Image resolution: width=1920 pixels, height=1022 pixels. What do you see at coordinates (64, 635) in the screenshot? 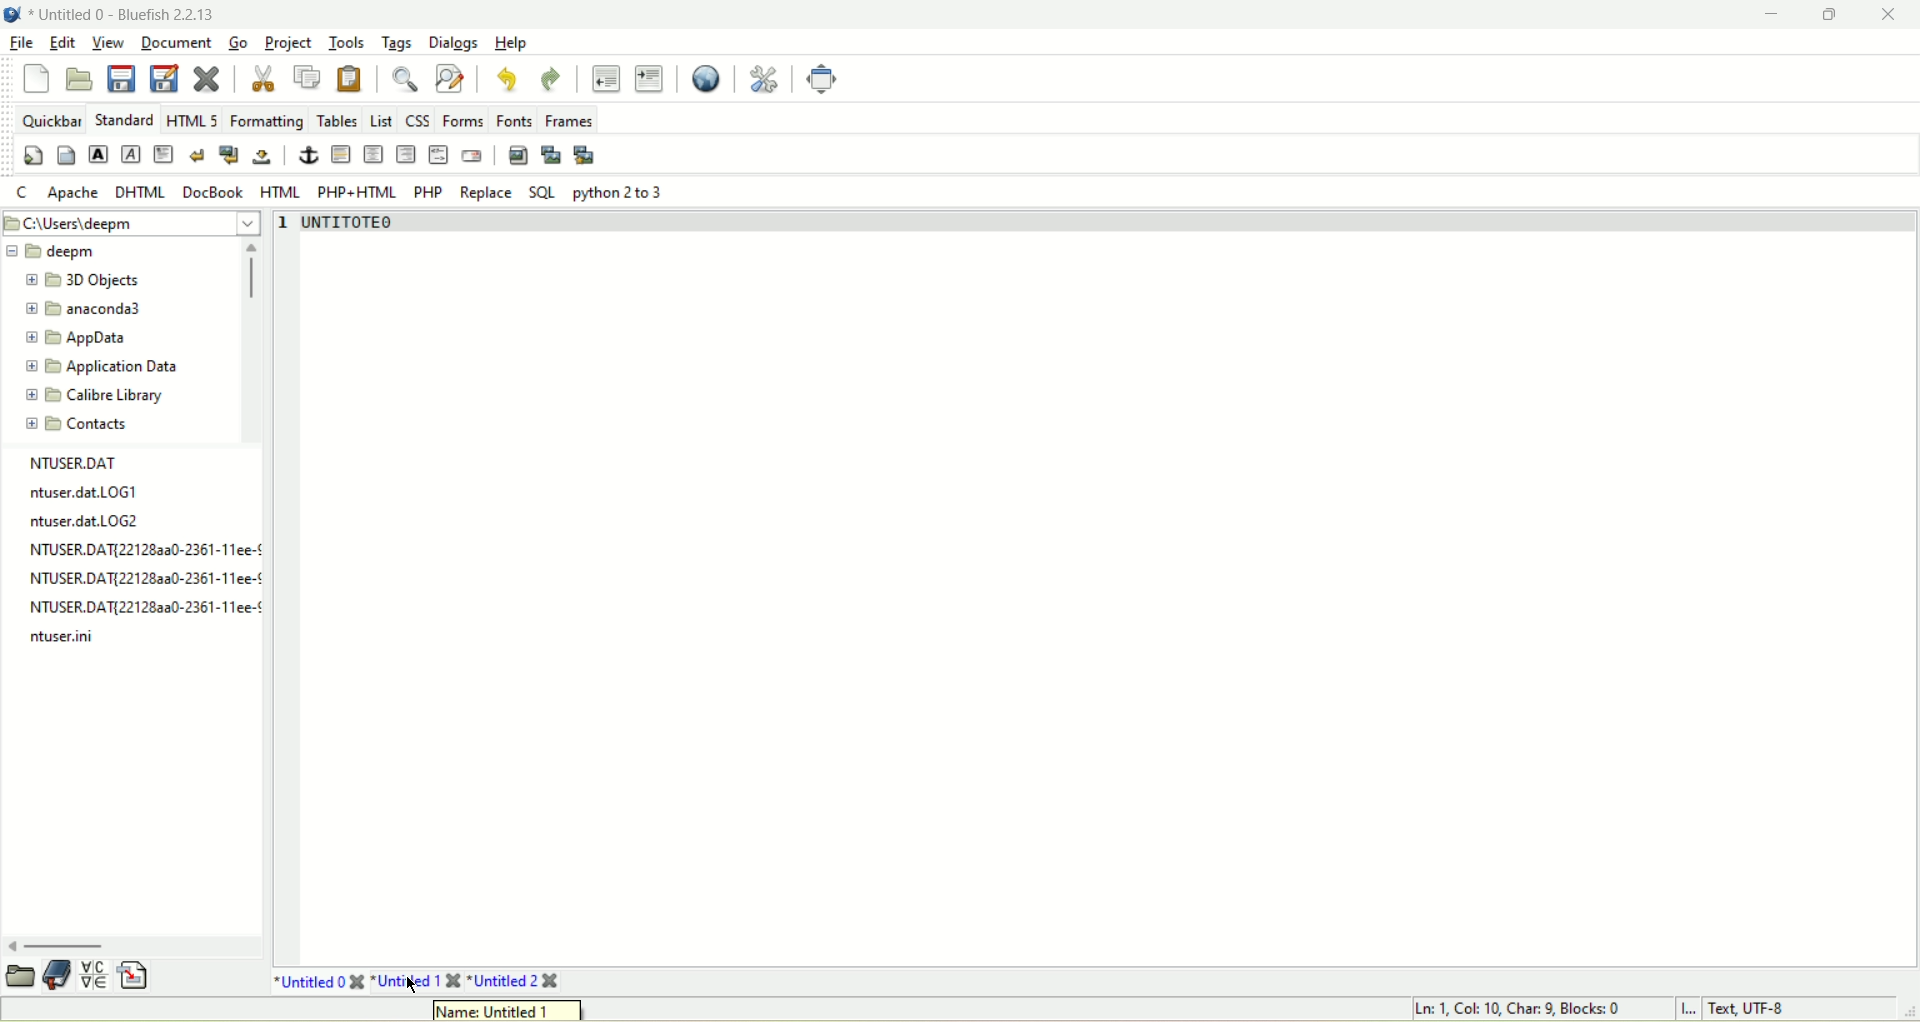
I see `log` at bounding box center [64, 635].